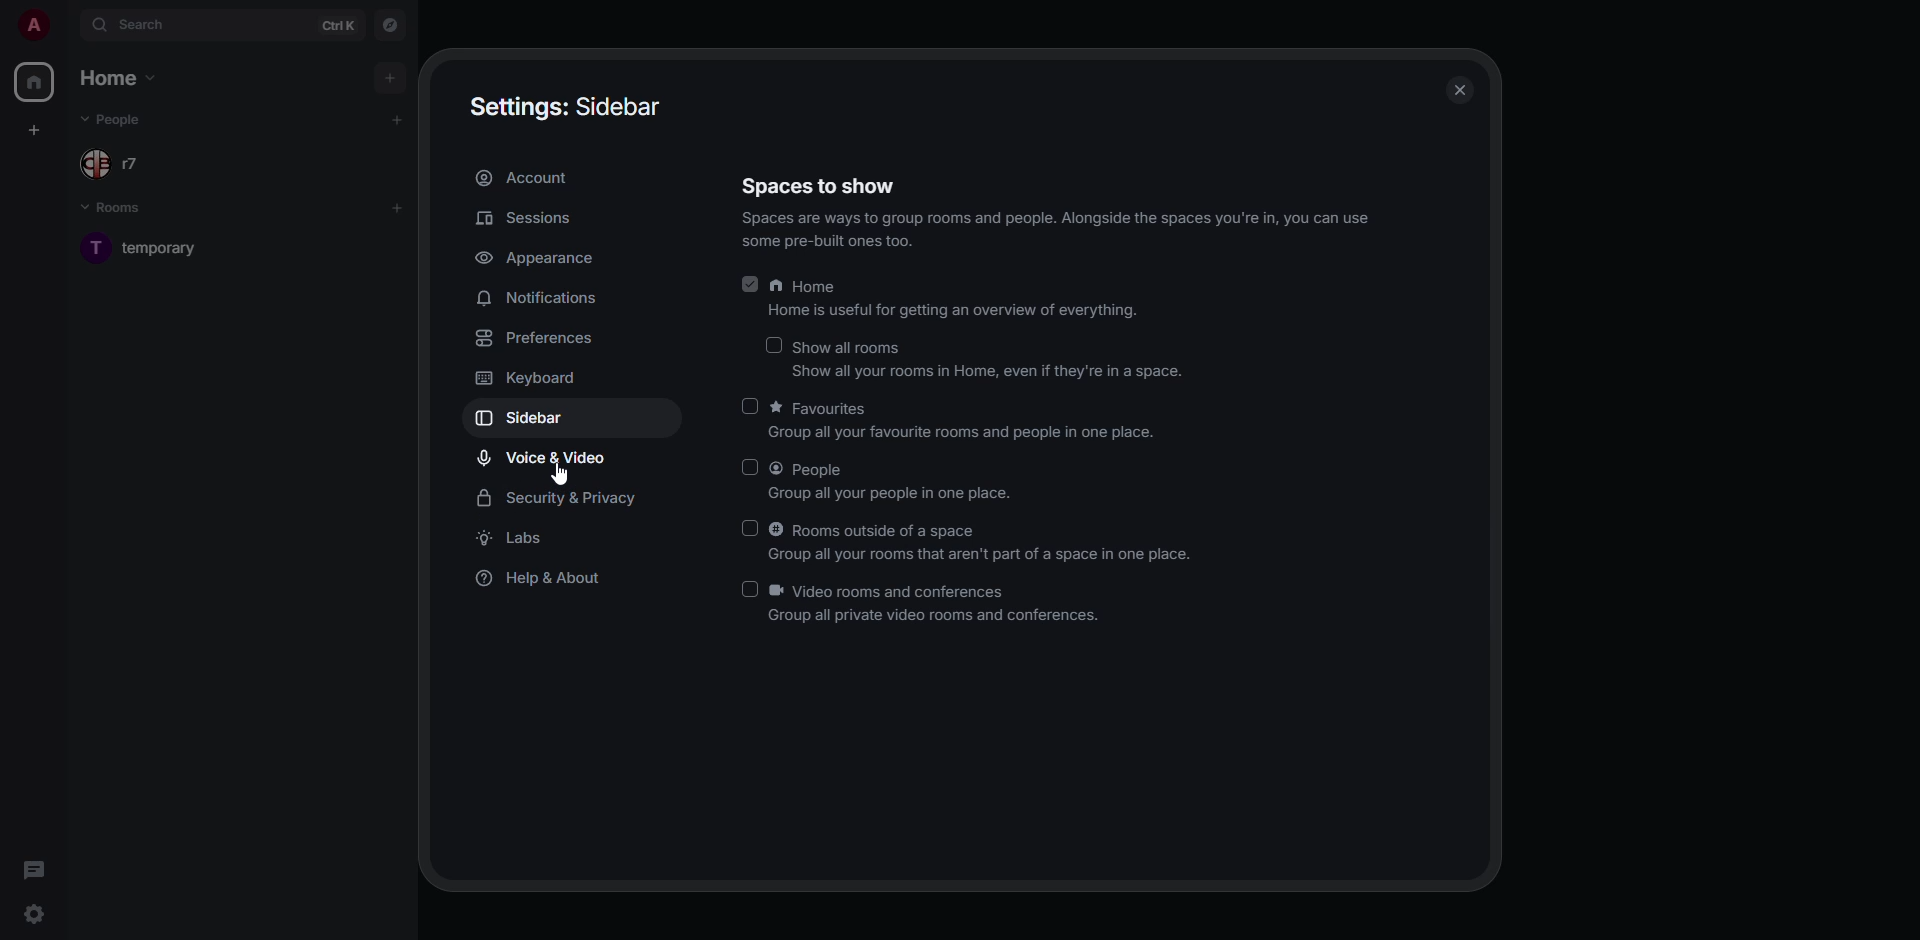 The width and height of the screenshot is (1920, 940). Describe the element at coordinates (32, 912) in the screenshot. I see `quick settings` at that location.